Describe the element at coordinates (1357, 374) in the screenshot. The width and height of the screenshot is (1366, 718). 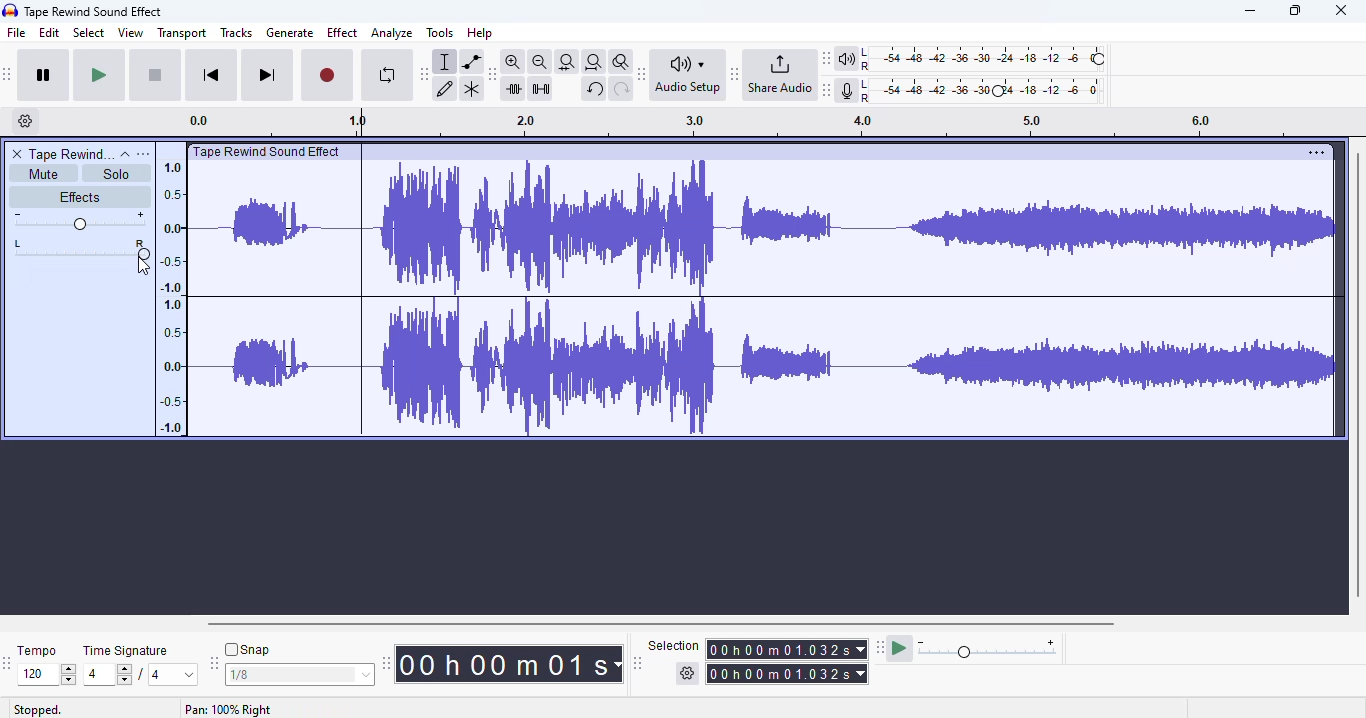
I see `vertical scroll bar` at that location.